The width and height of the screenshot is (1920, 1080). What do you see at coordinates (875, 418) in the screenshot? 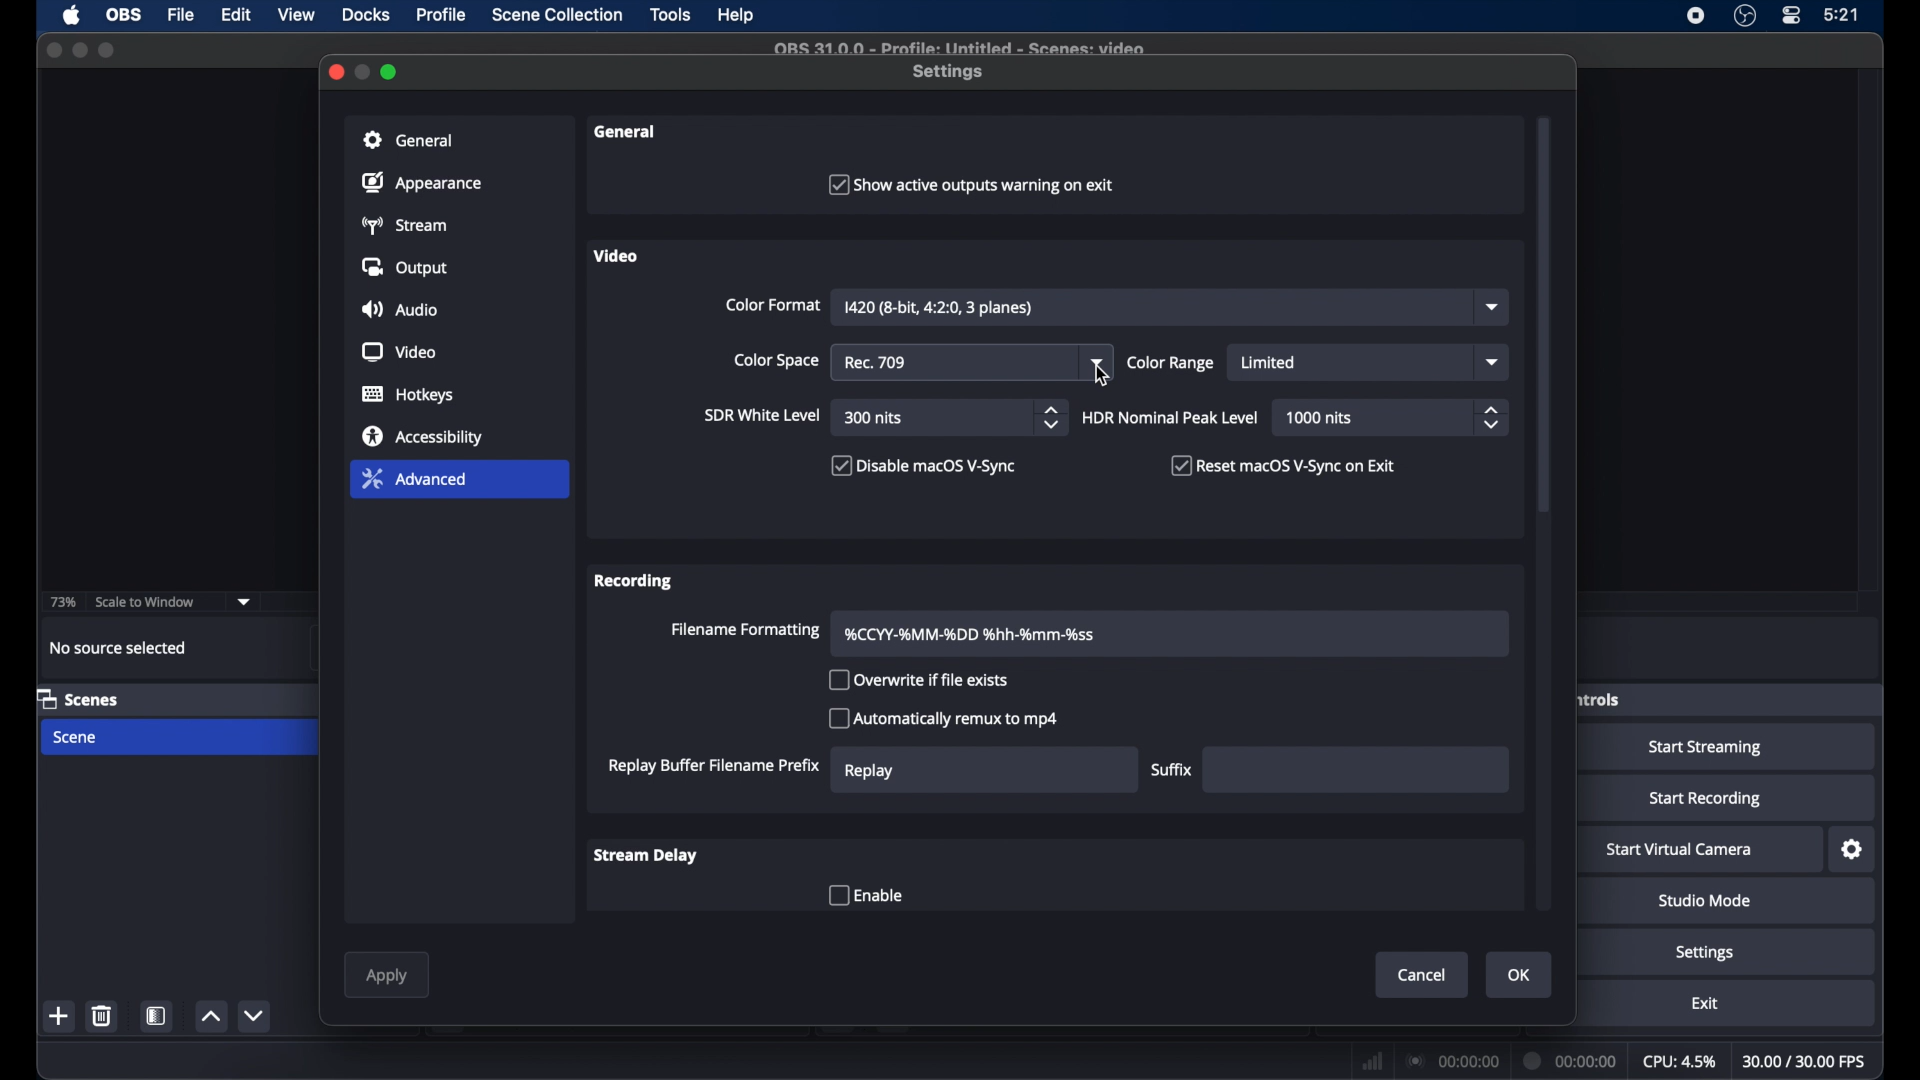
I see `300 nits` at bounding box center [875, 418].